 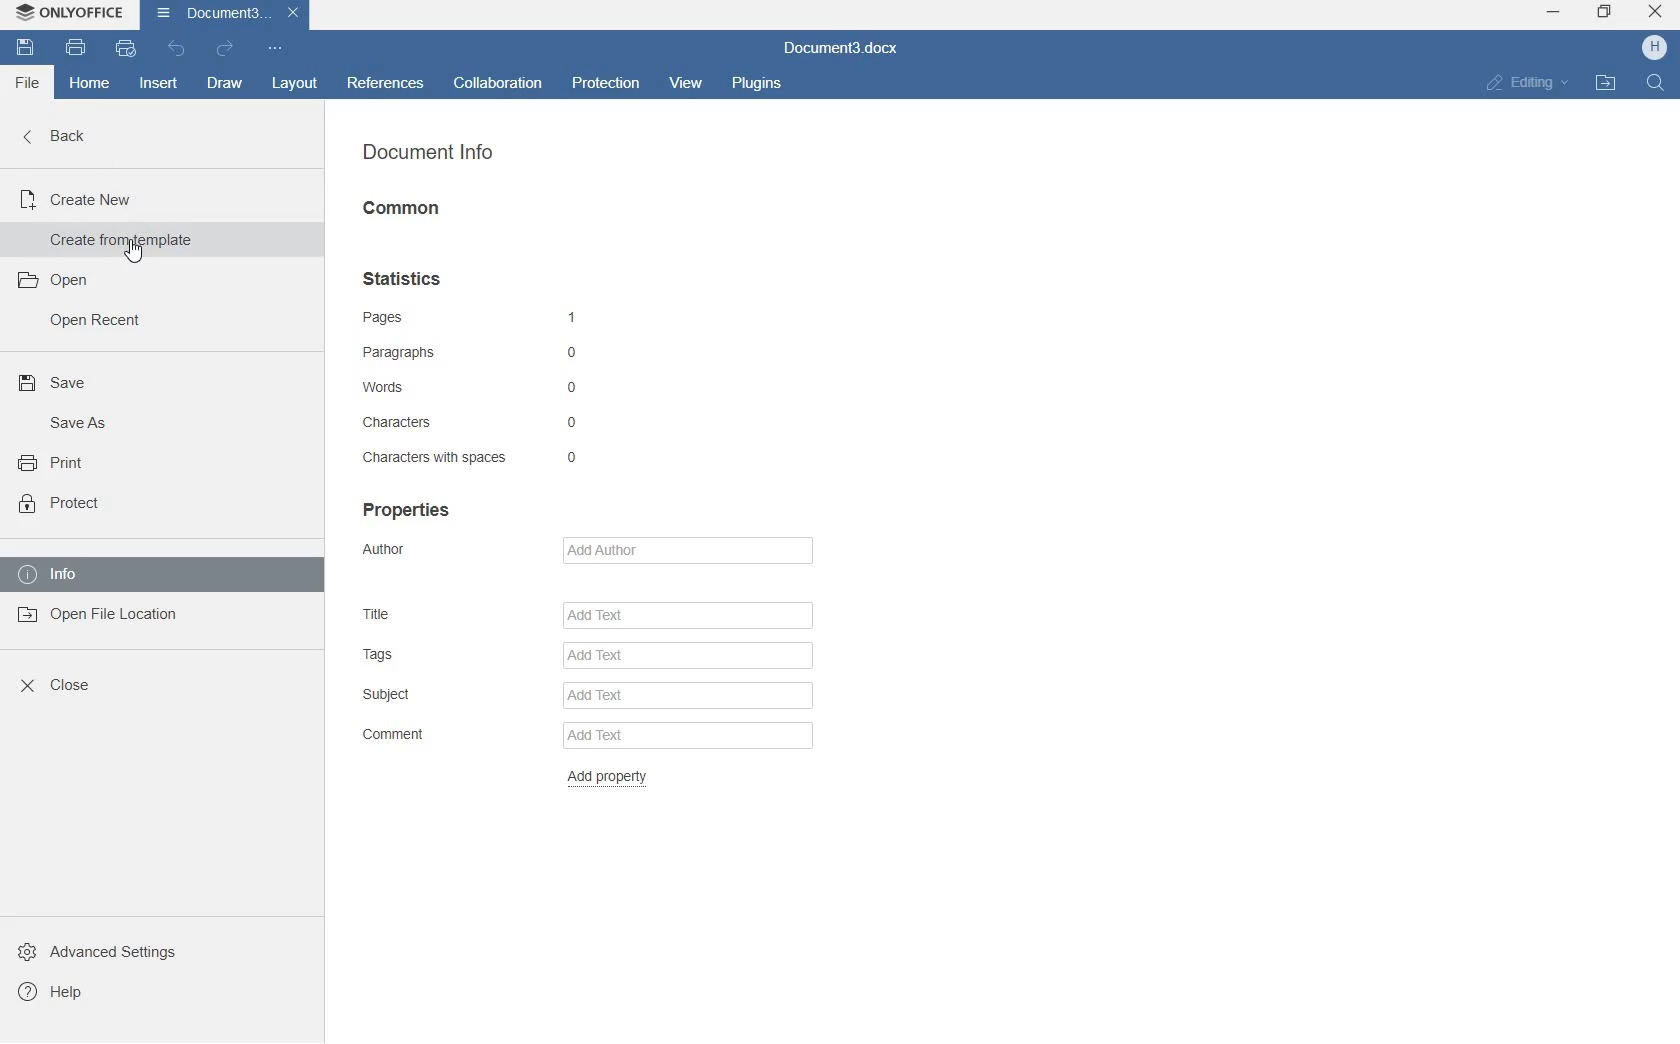 I want to click on protection, so click(x=607, y=82).